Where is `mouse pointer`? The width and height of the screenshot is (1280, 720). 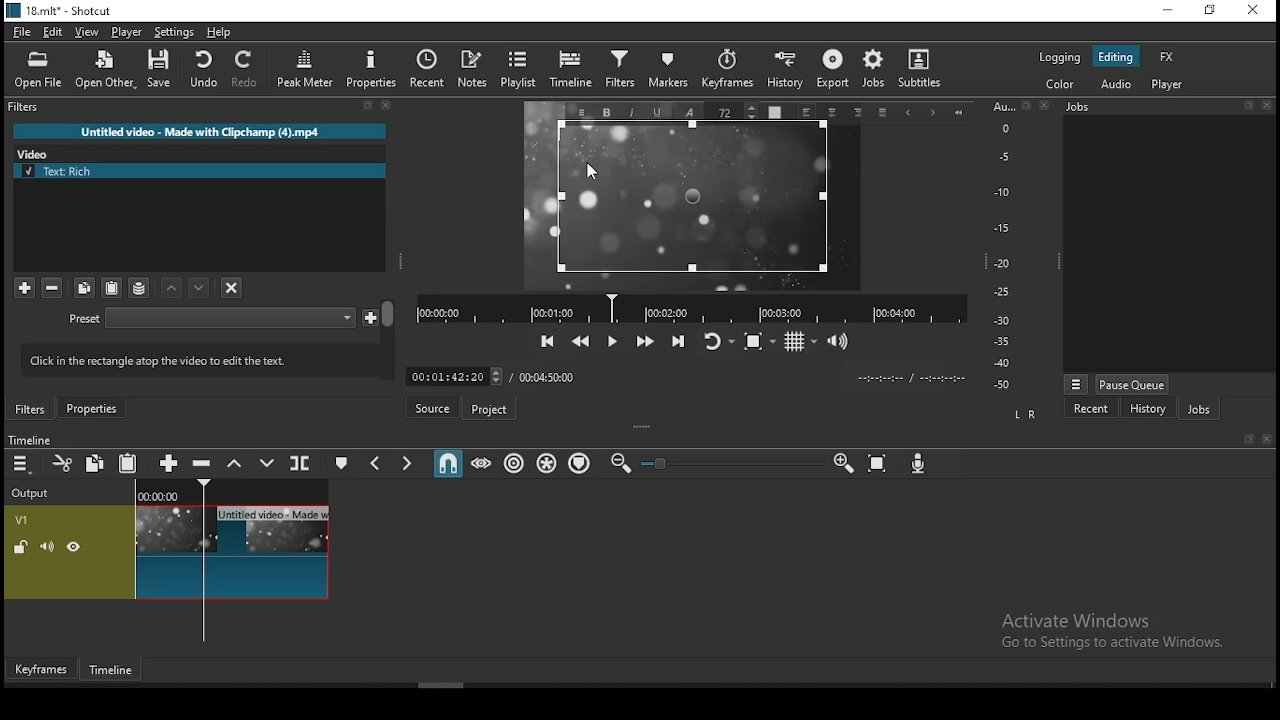 mouse pointer is located at coordinates (591, 171).